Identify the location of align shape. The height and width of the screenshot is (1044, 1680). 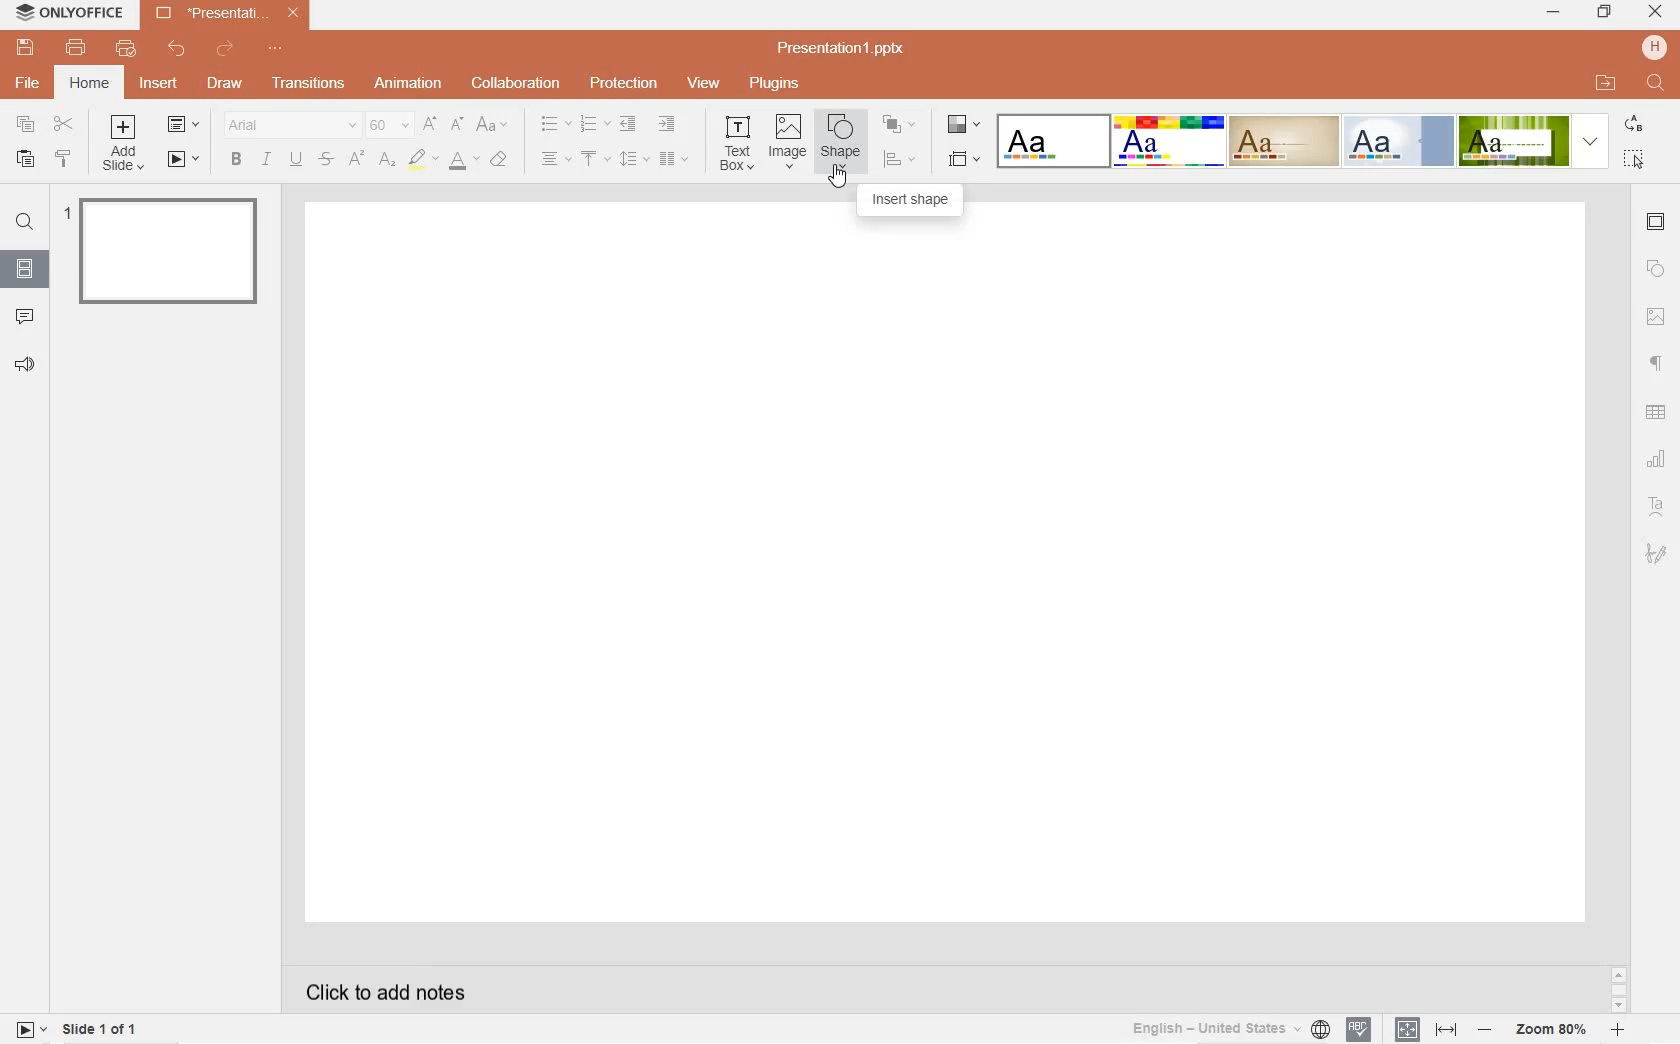
(899, 159).